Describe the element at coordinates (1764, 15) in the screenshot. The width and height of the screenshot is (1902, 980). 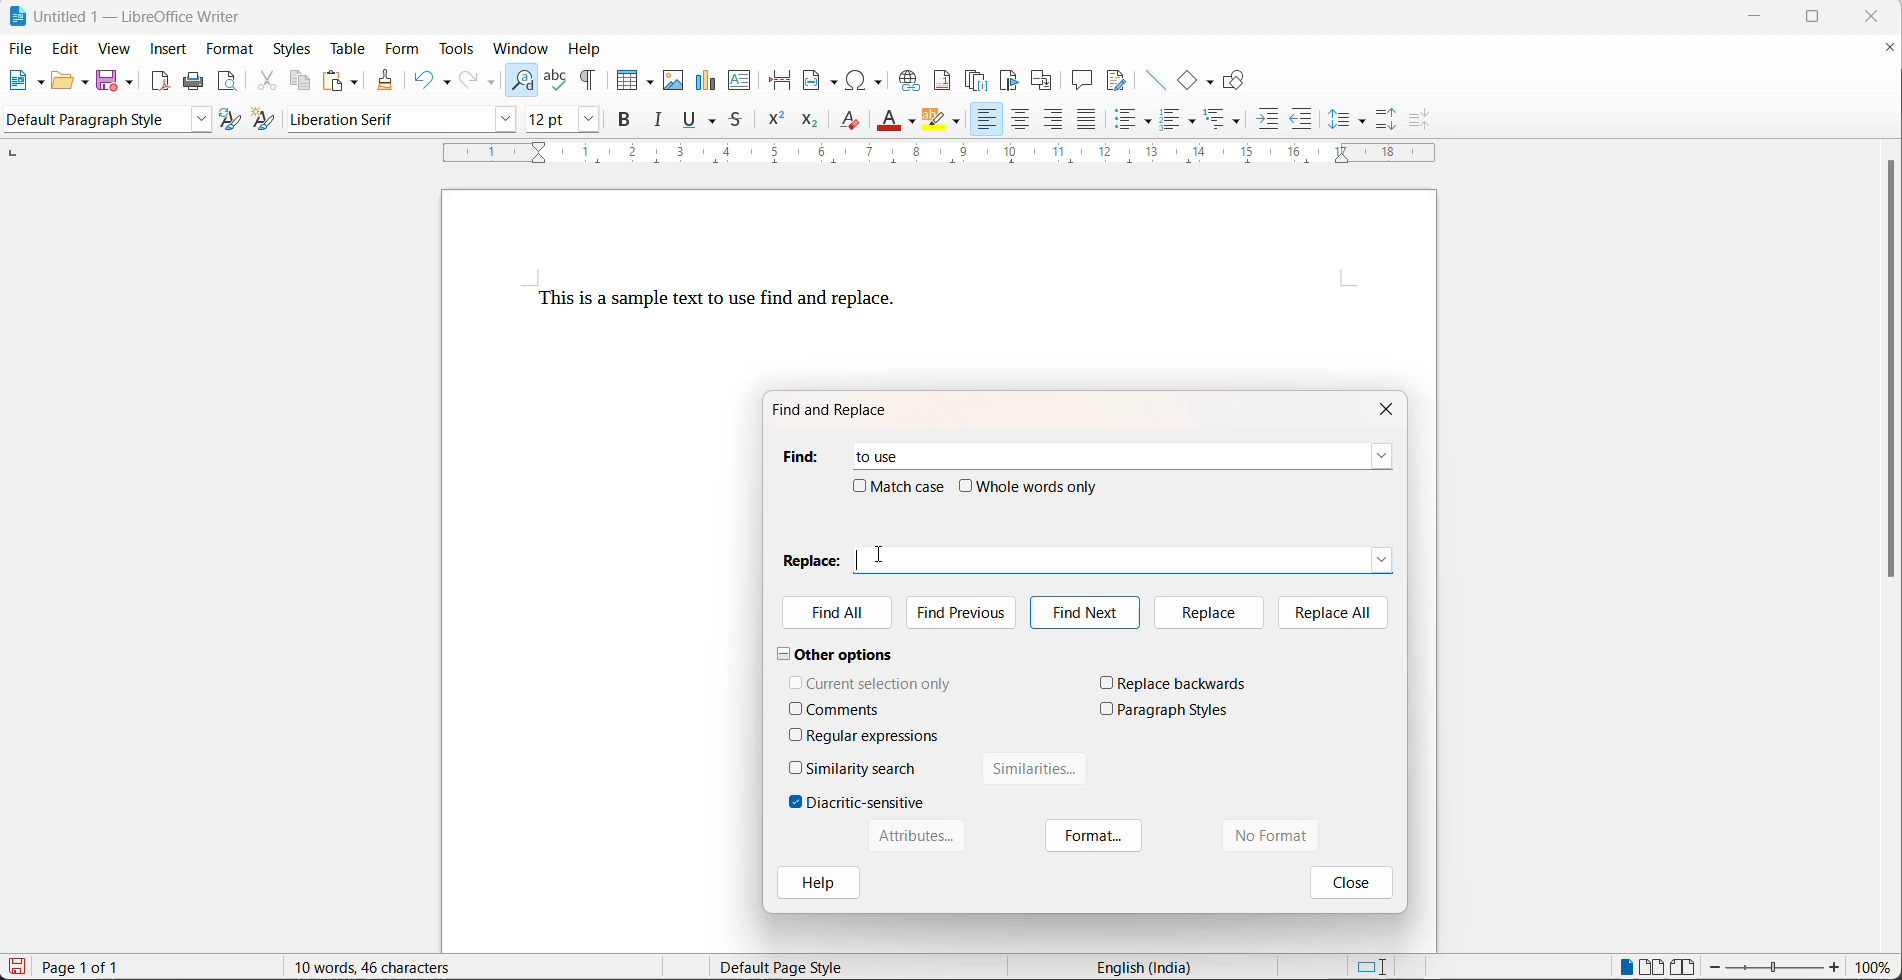
I see `minimize` at that location.